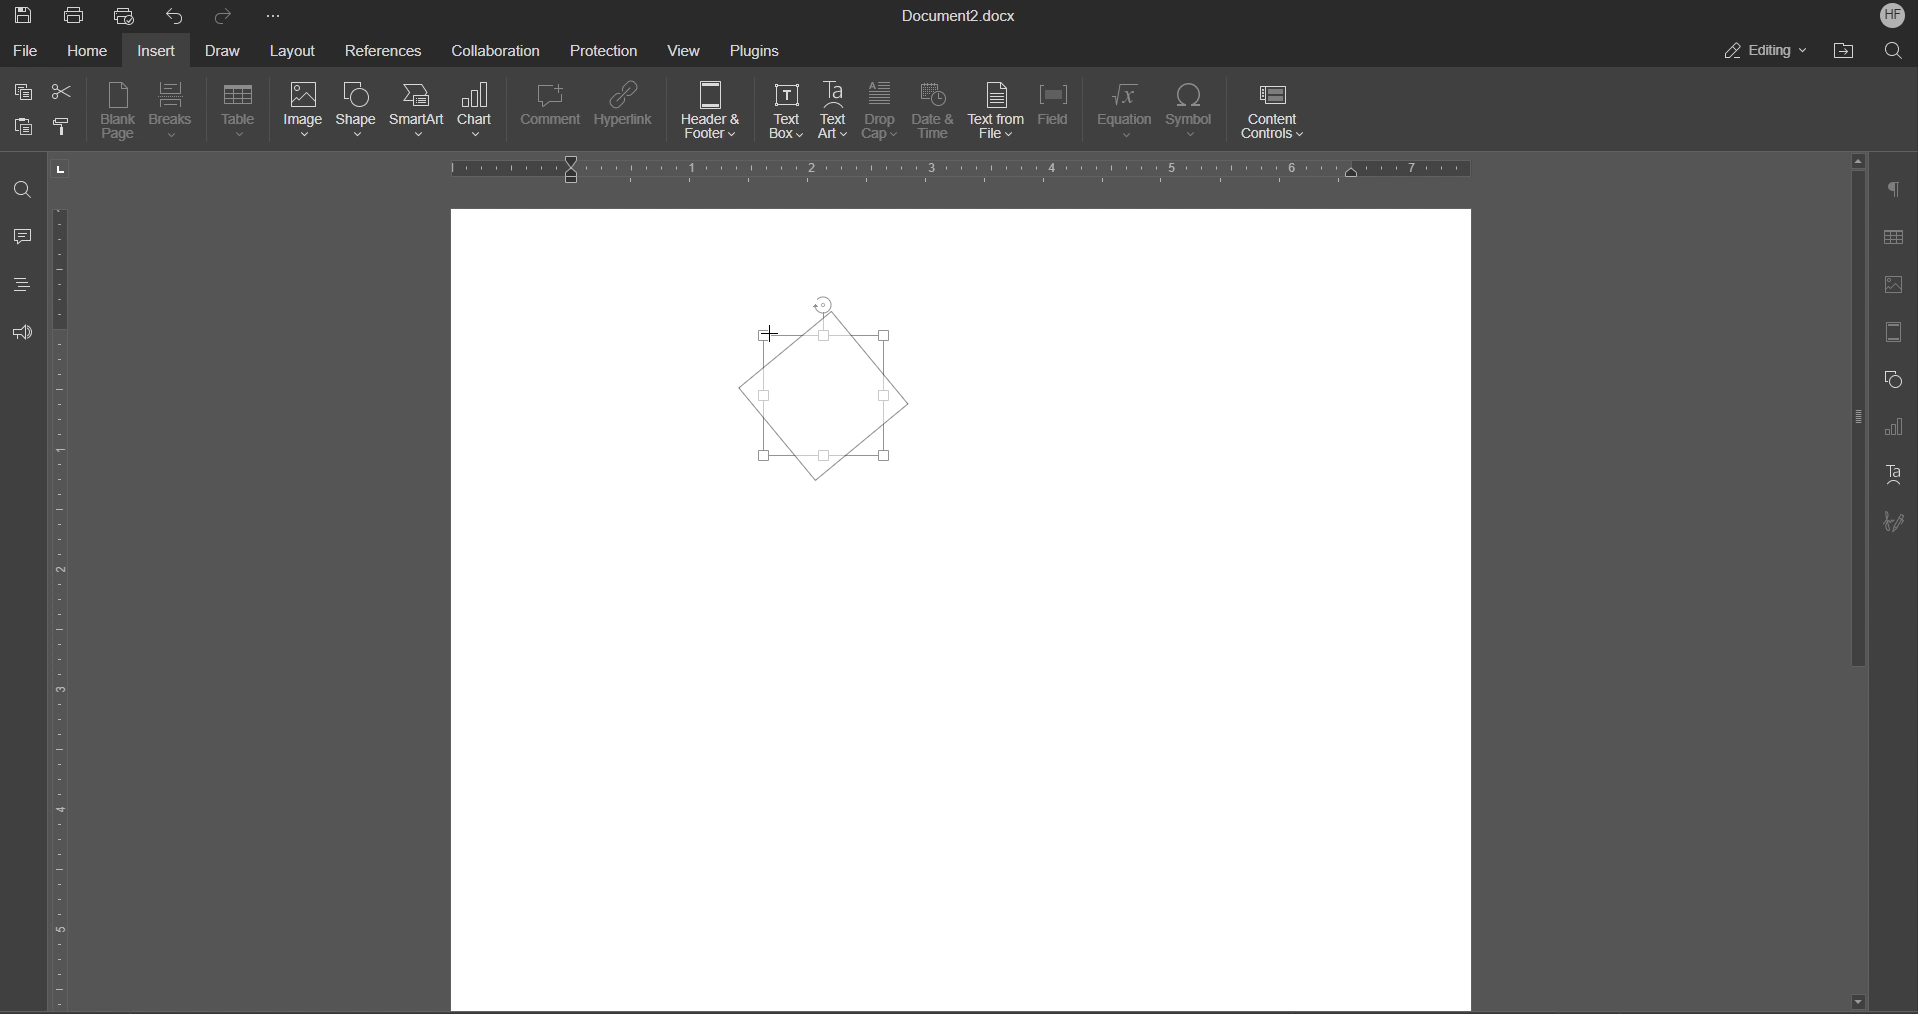 Image resolution: width=1918 pixels, height=1014 pixels. Describe the element at coordinates (551, 112) in the screenshot. I see `Comment` at that location.